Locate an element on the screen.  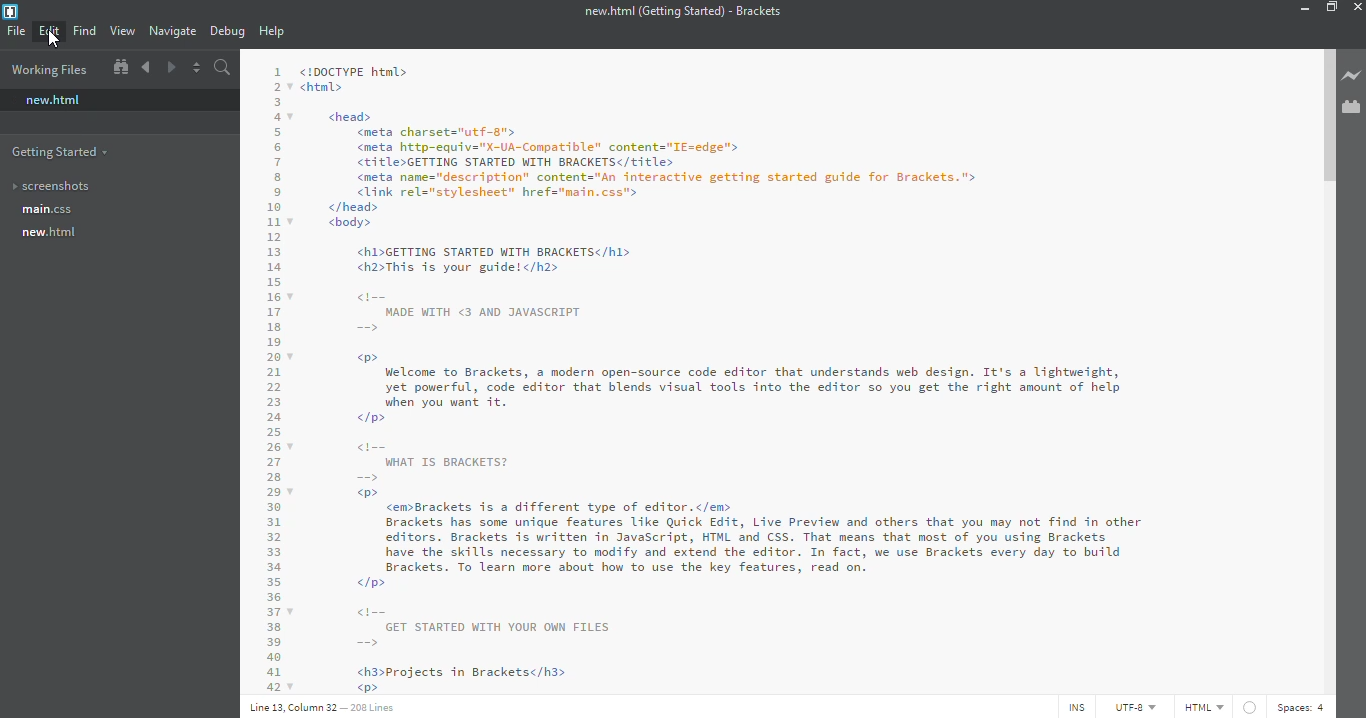
forward is located at coordinates (170, 68).